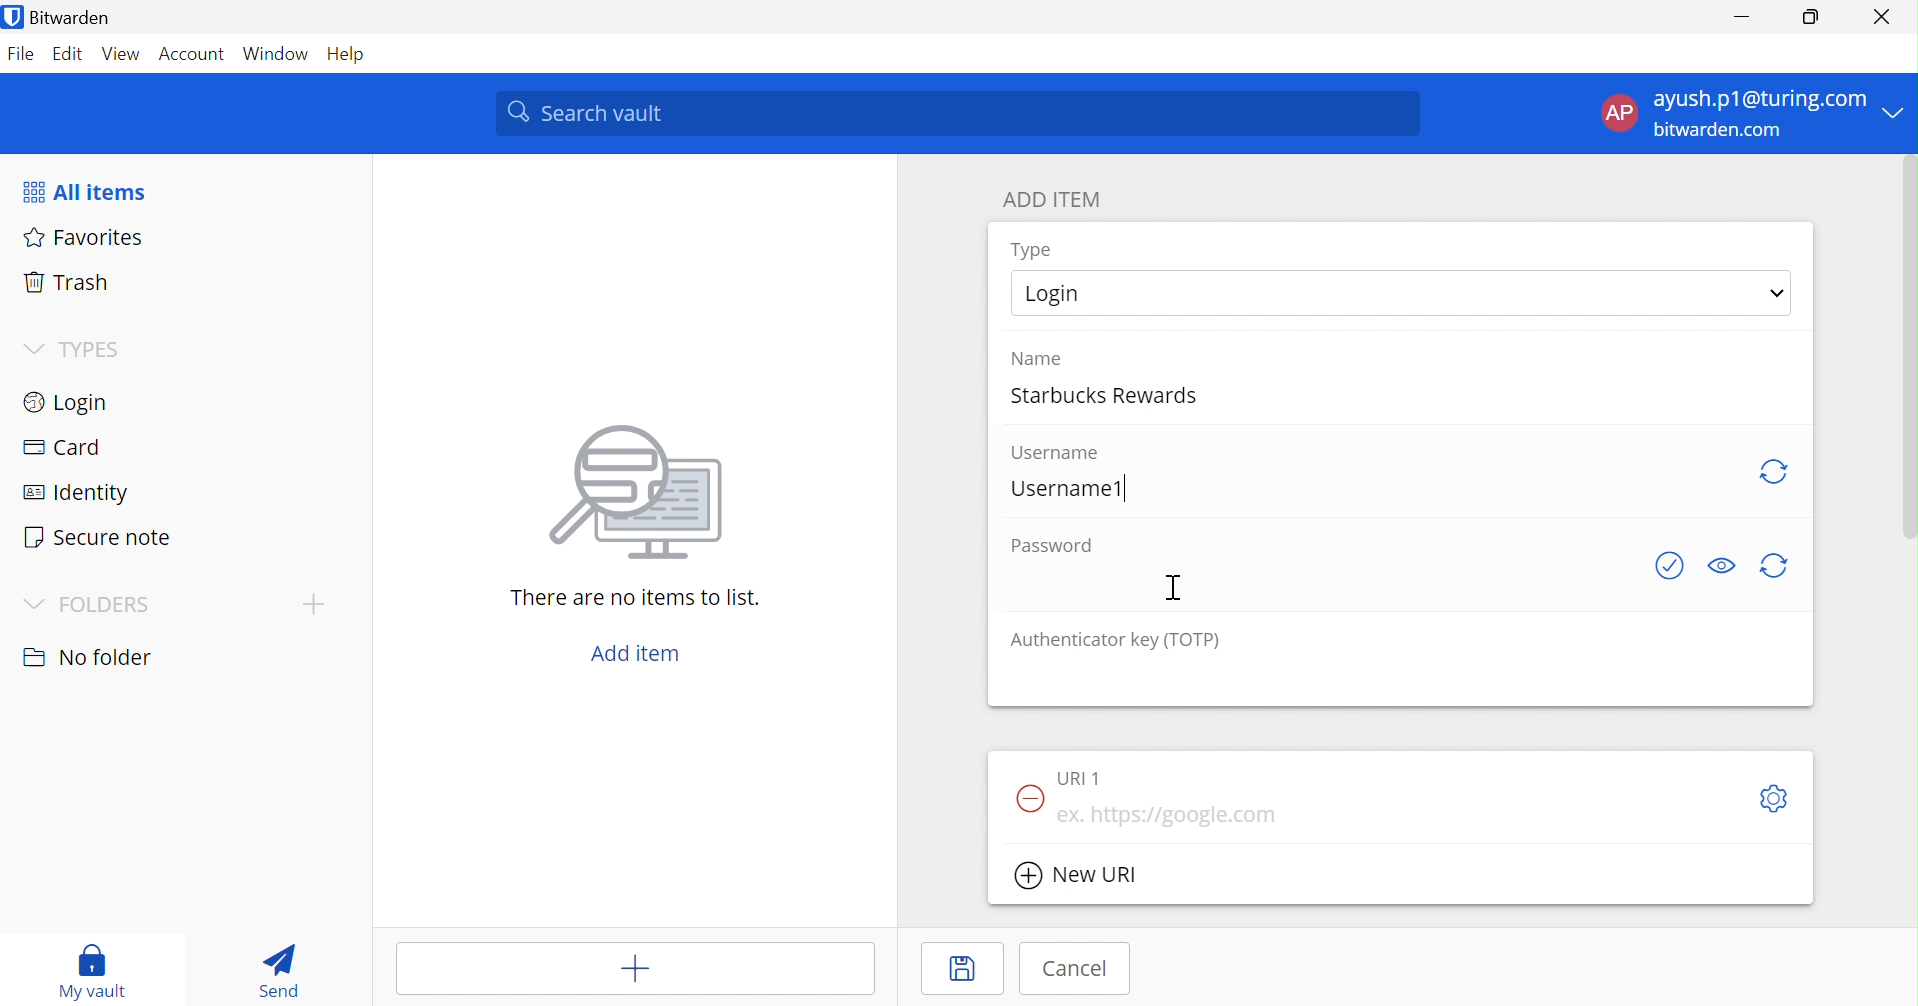 The image size is (1918, 1006). I want to click on Trash, so click(65, 285).